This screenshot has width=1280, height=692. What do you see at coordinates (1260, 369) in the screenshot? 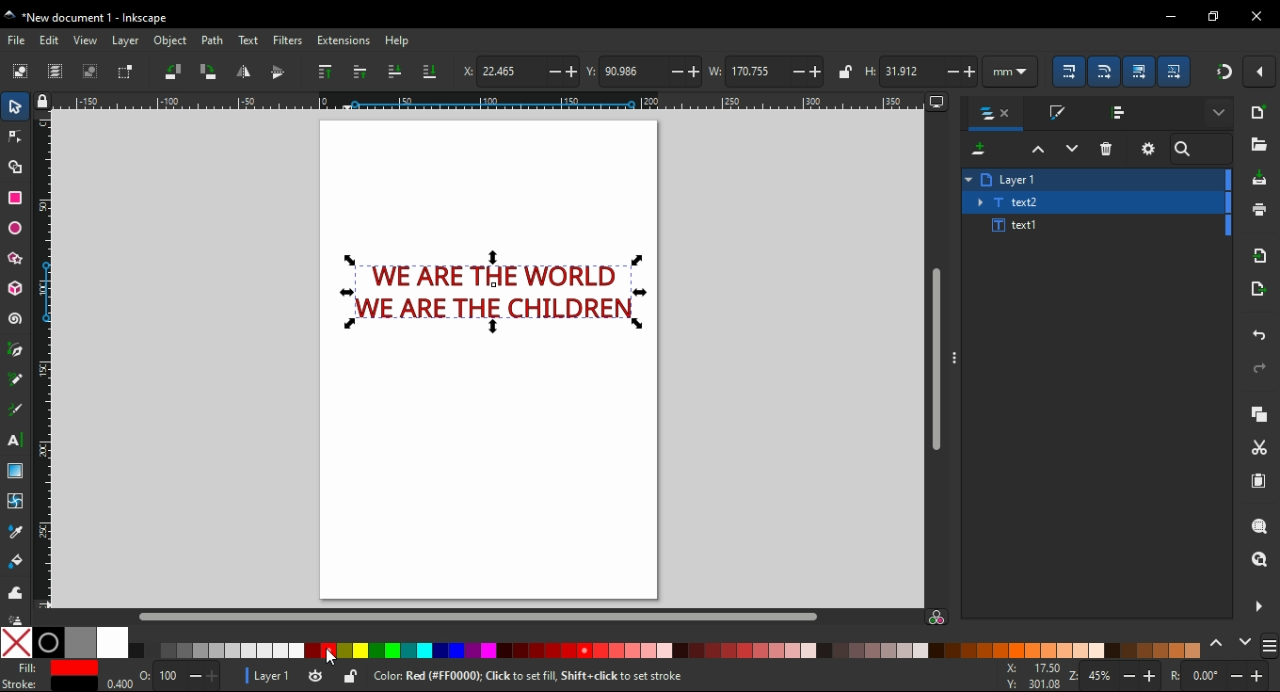
I see `redo` at bounding box center [1260, 369].